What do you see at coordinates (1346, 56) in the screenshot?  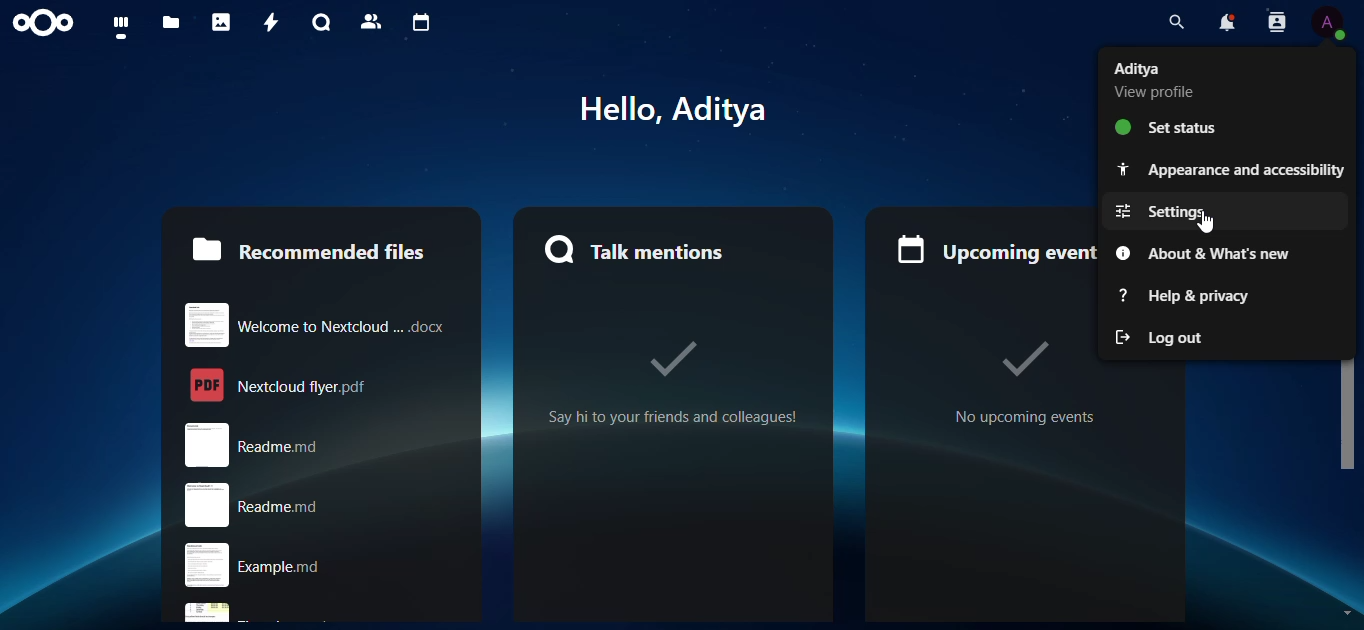 I see `scroll up` at bounding box center [1346, 56].